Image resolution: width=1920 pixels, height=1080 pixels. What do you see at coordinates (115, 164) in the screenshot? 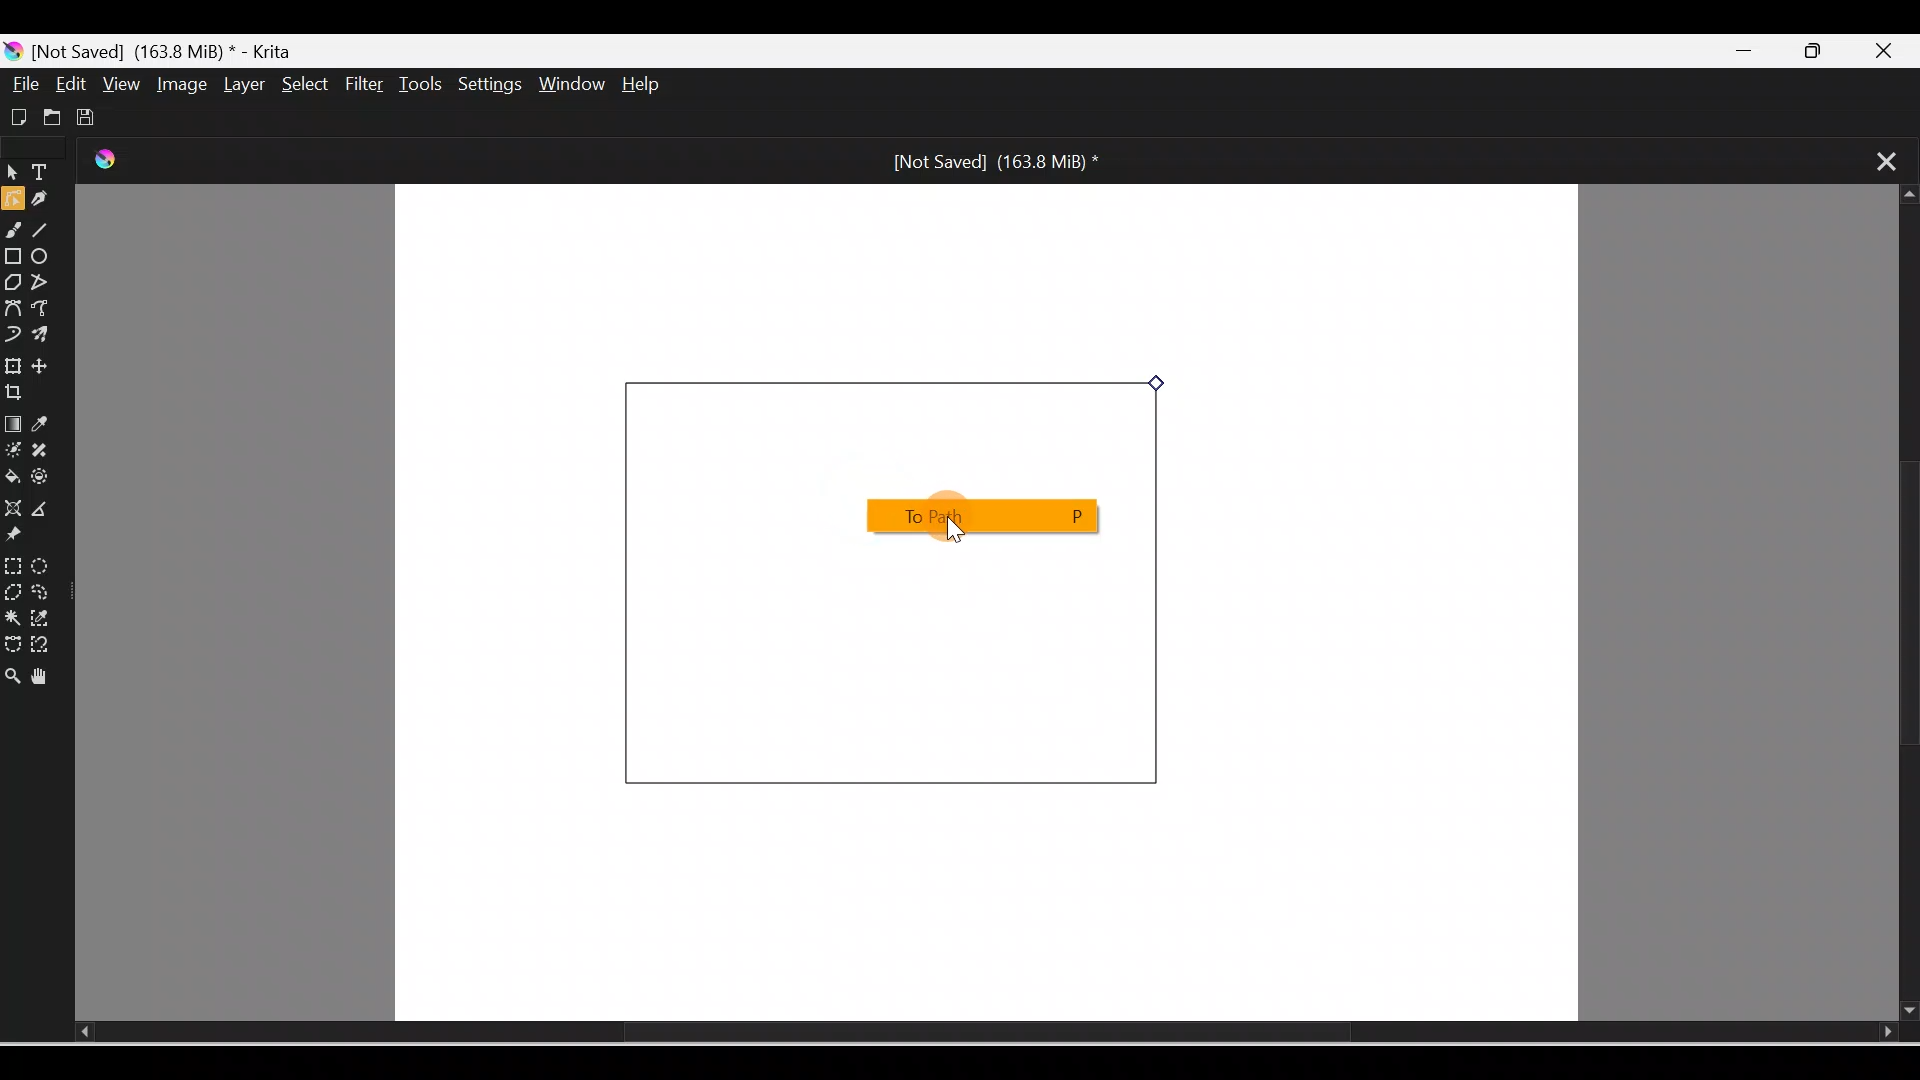
I see `Krita Logo` at bounding box center [115, 164].